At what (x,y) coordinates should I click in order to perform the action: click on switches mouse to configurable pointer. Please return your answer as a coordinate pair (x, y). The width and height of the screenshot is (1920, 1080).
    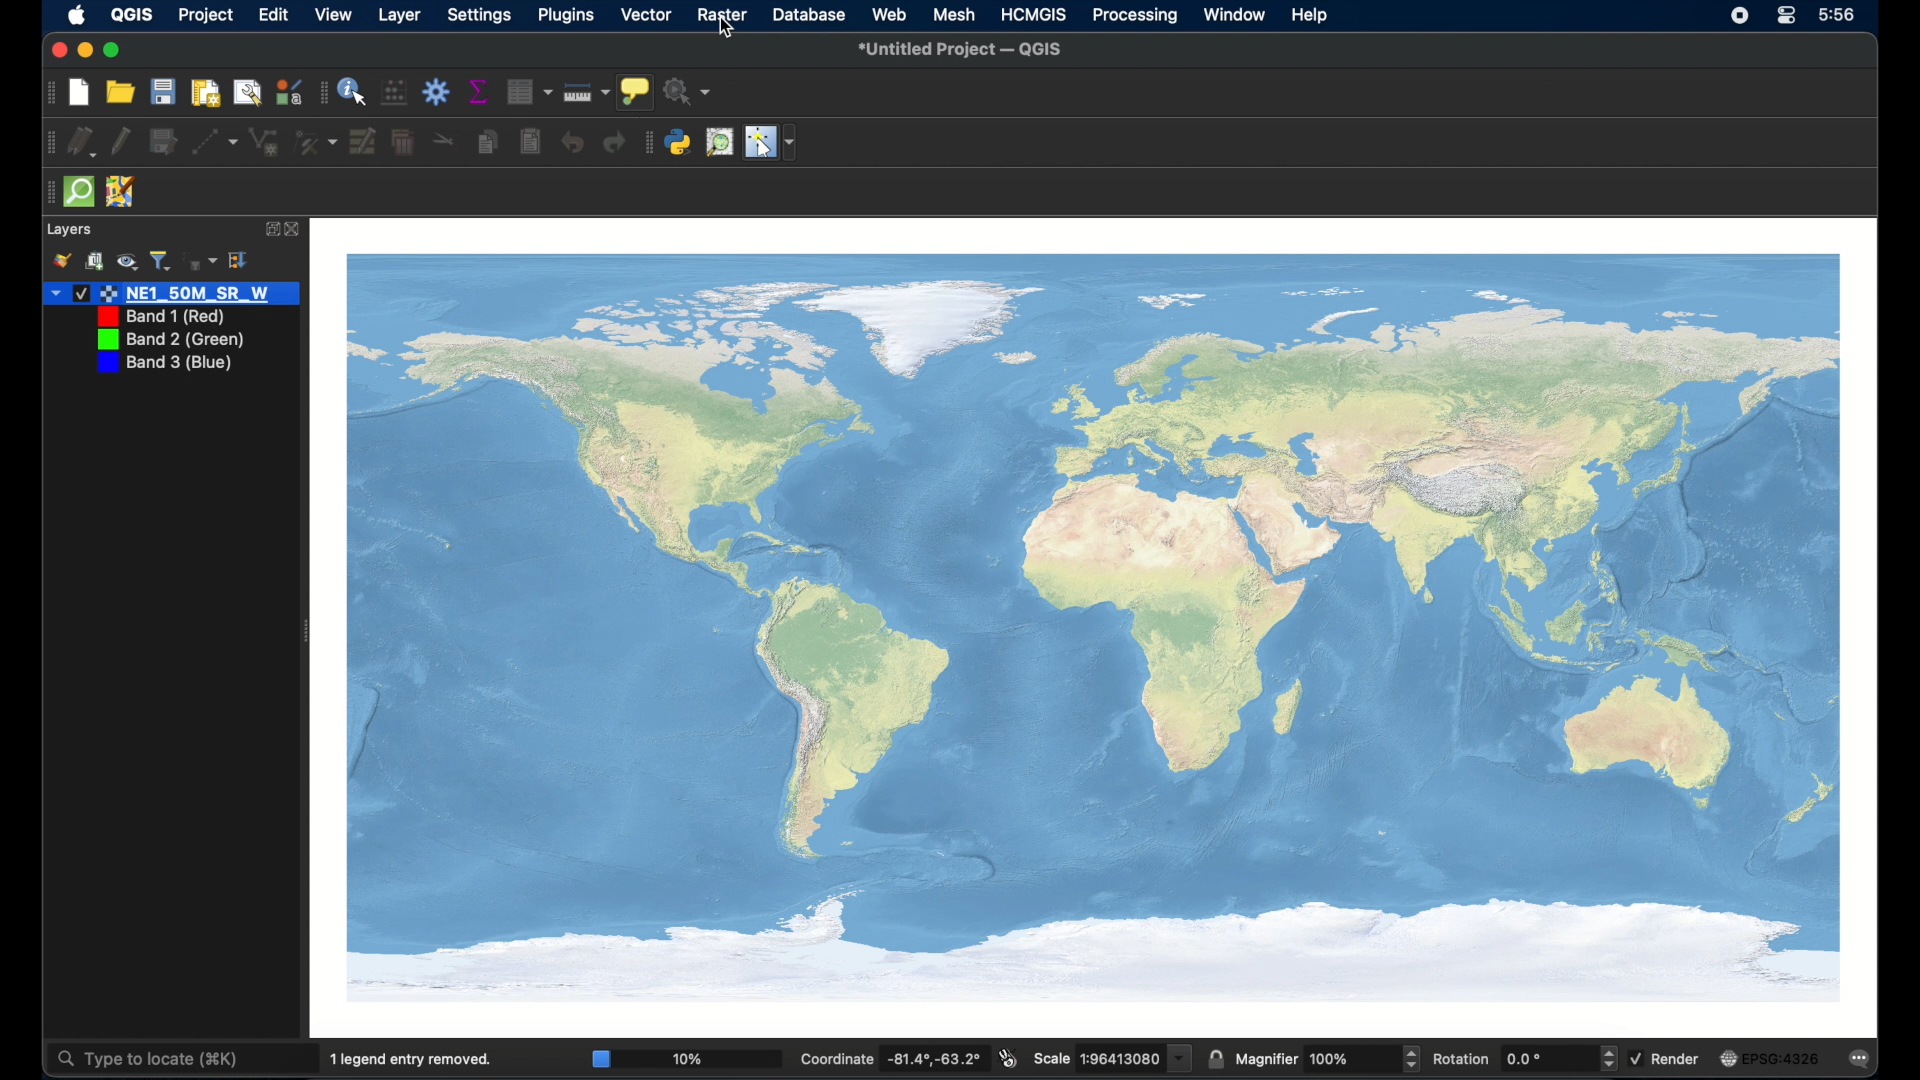
    Looking at the image, I should click on (771, 144).